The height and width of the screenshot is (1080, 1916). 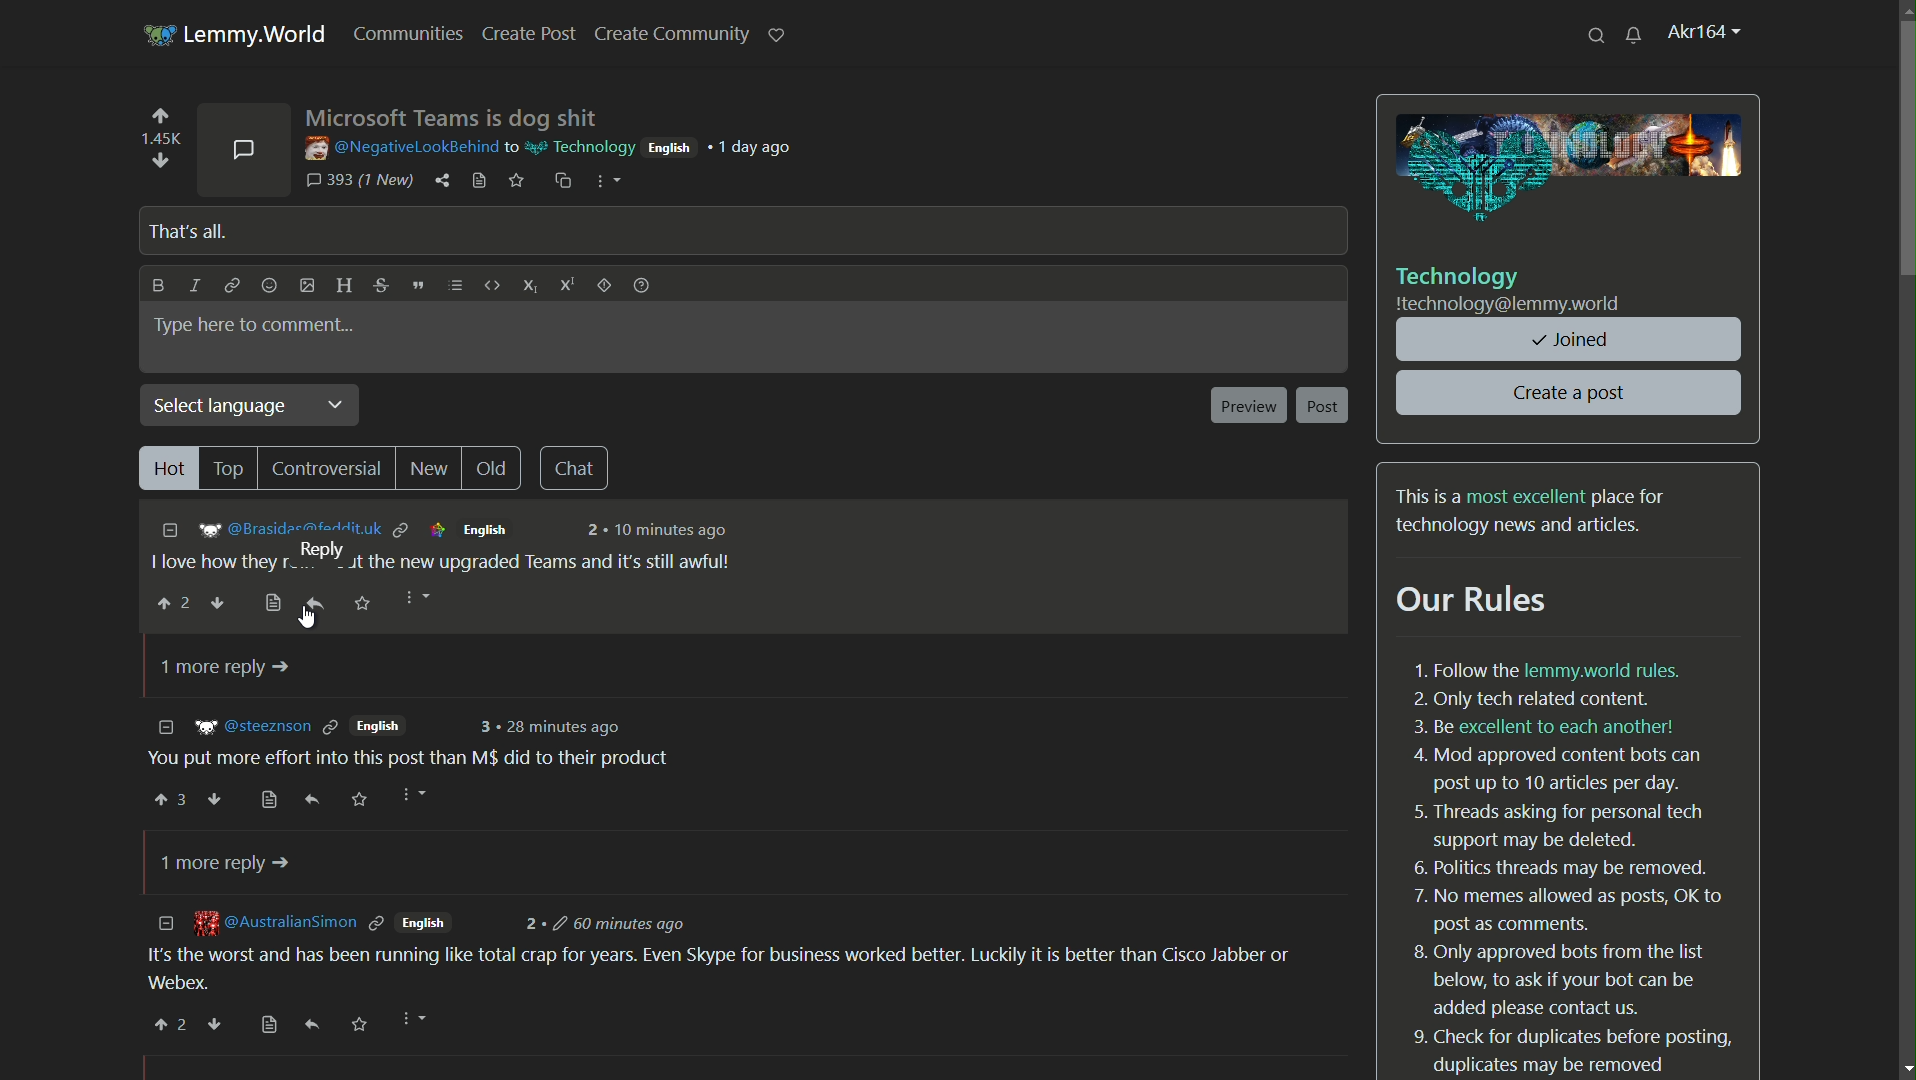 I want to click on type here to comment, so click(x=255, y=325).